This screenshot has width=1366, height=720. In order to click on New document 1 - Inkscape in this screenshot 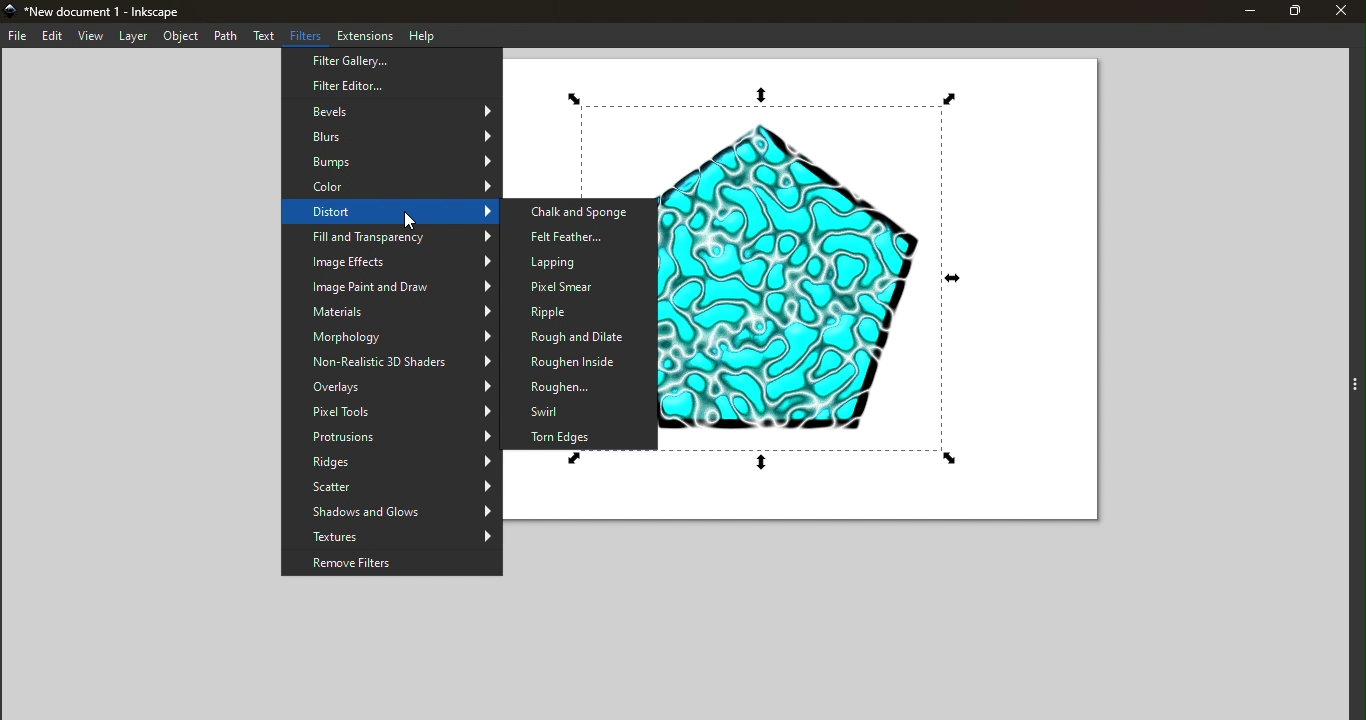, I will do `click(118, 11)`.